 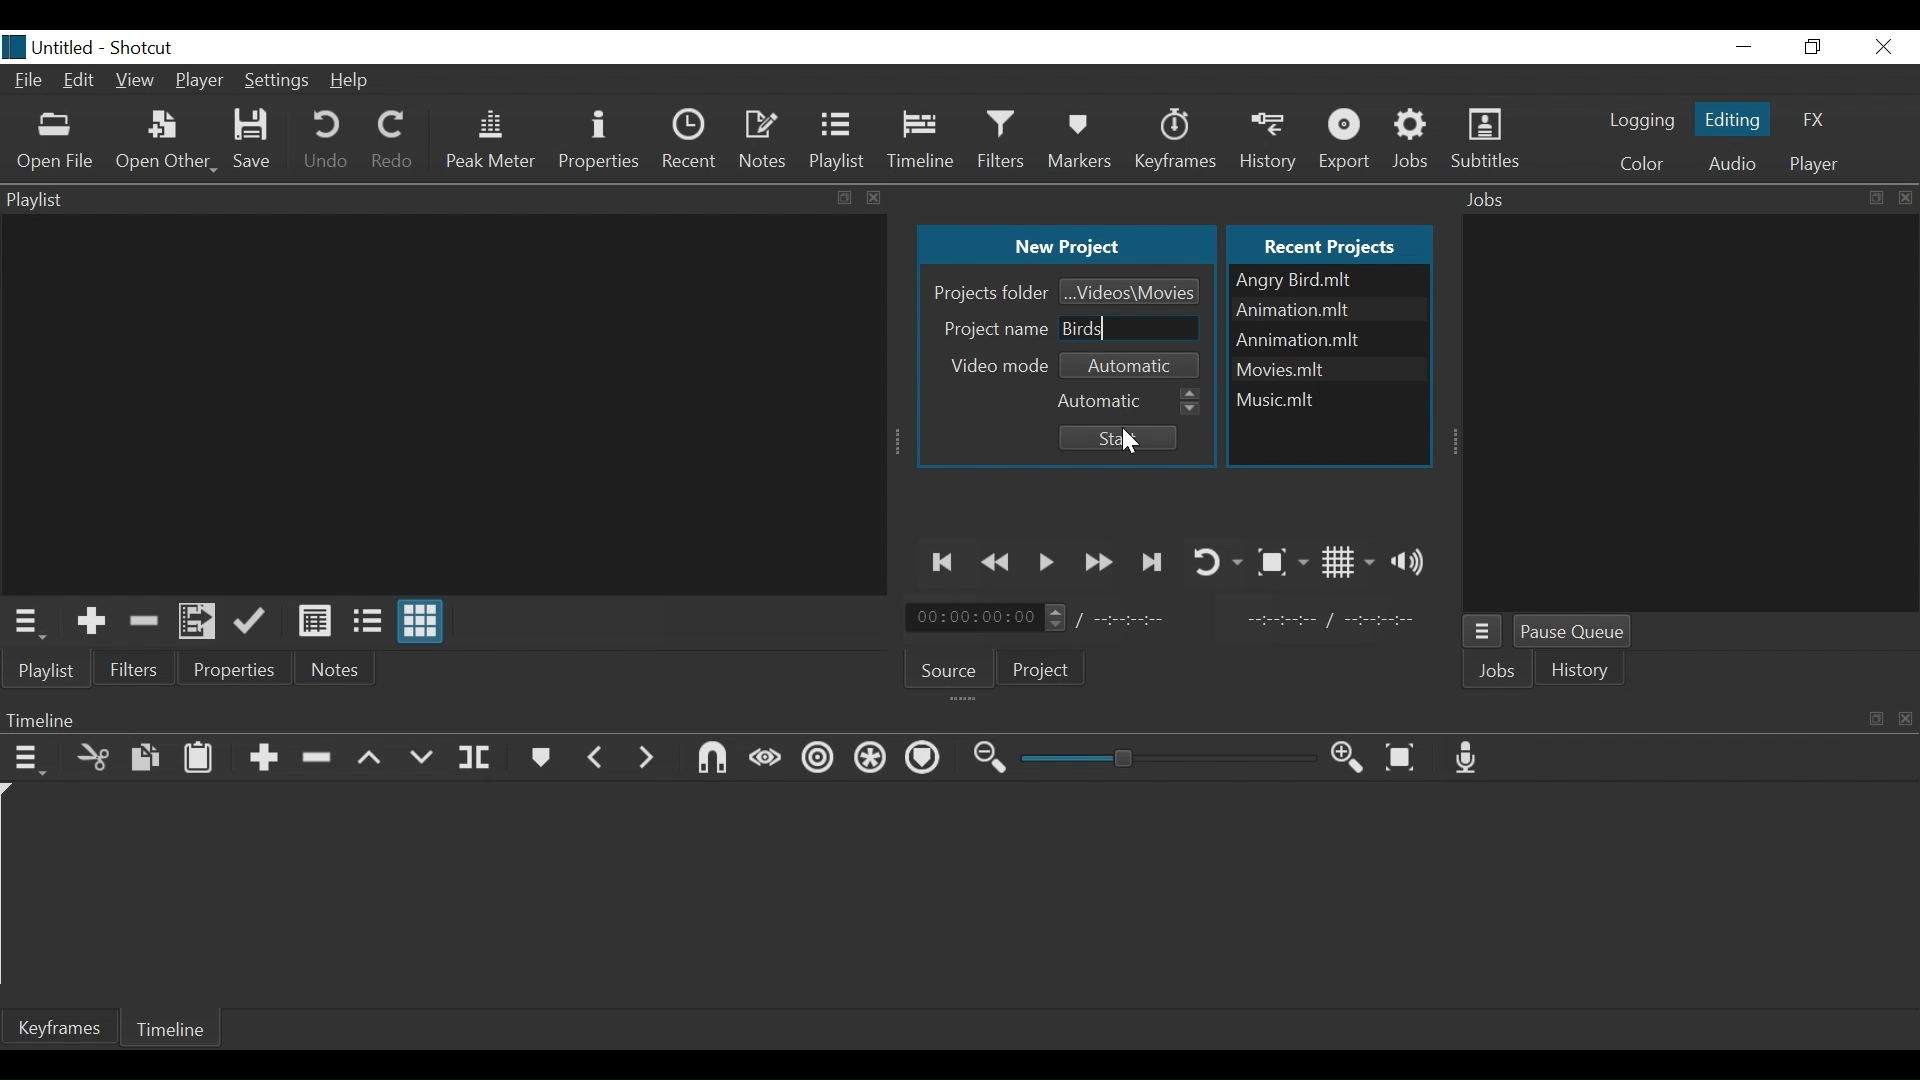 I want to click on Zoom Timeline to fit, so click(x=1405, y=758).